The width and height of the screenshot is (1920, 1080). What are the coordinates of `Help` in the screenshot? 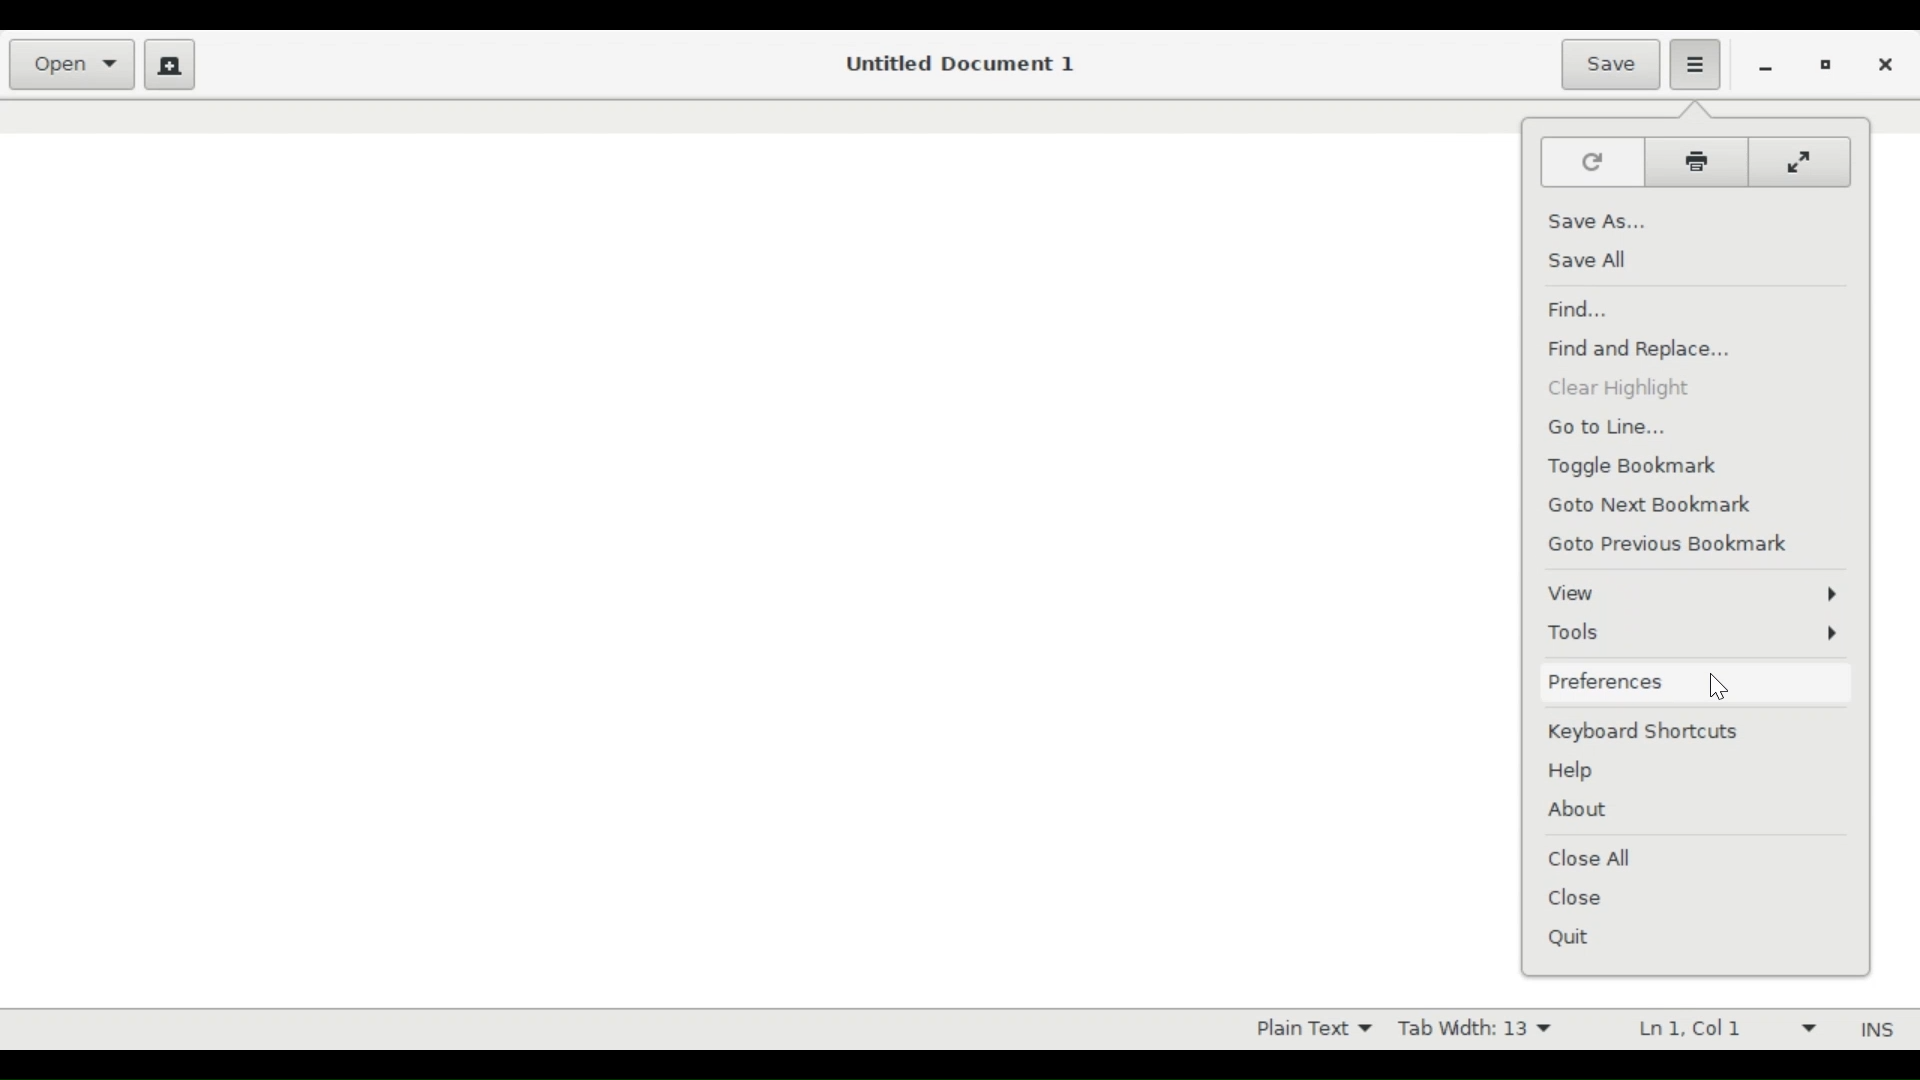 It's located at (1576, 772).